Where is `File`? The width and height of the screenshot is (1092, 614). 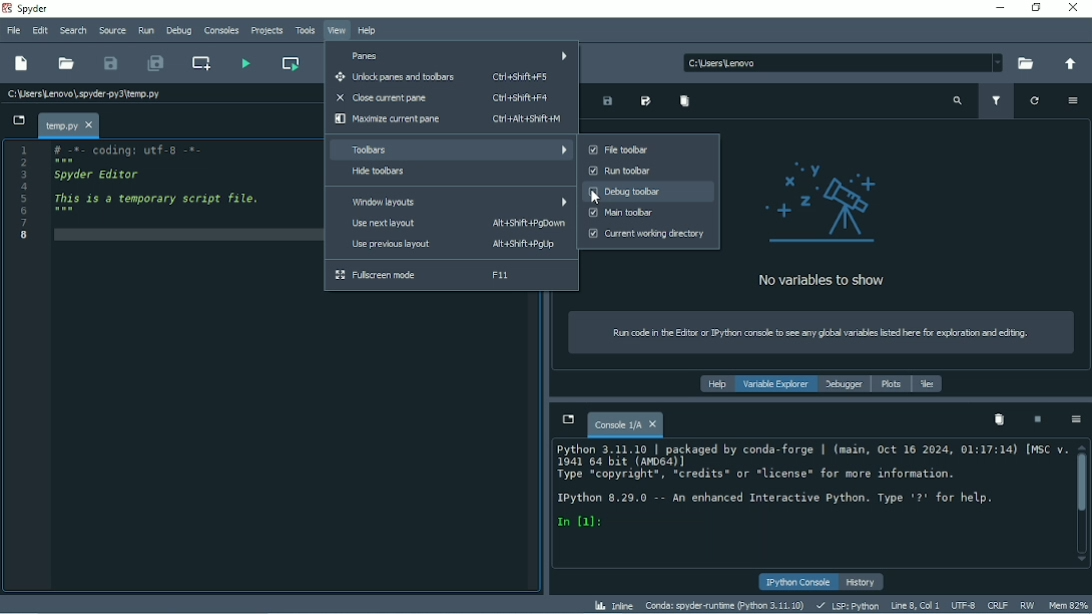
File is located at coordinates (12, 31).